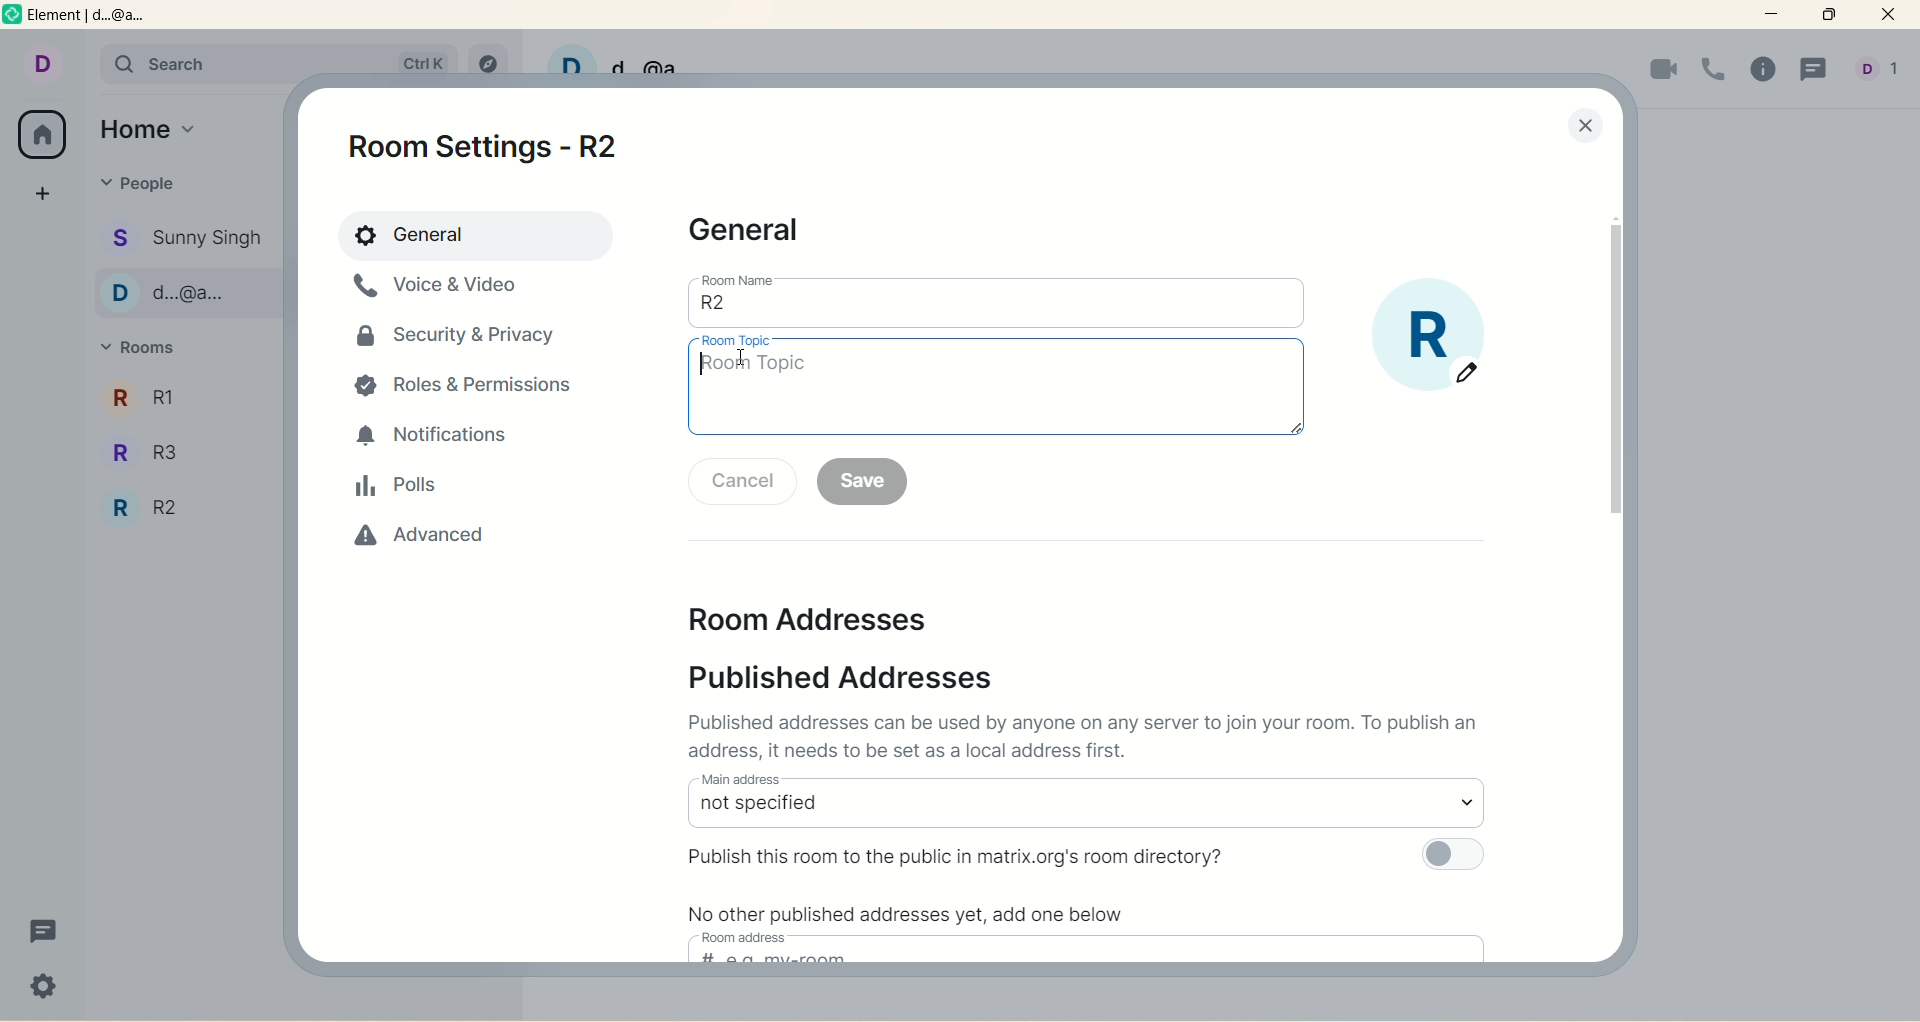  I want to click on room topic, so click(997, 393).